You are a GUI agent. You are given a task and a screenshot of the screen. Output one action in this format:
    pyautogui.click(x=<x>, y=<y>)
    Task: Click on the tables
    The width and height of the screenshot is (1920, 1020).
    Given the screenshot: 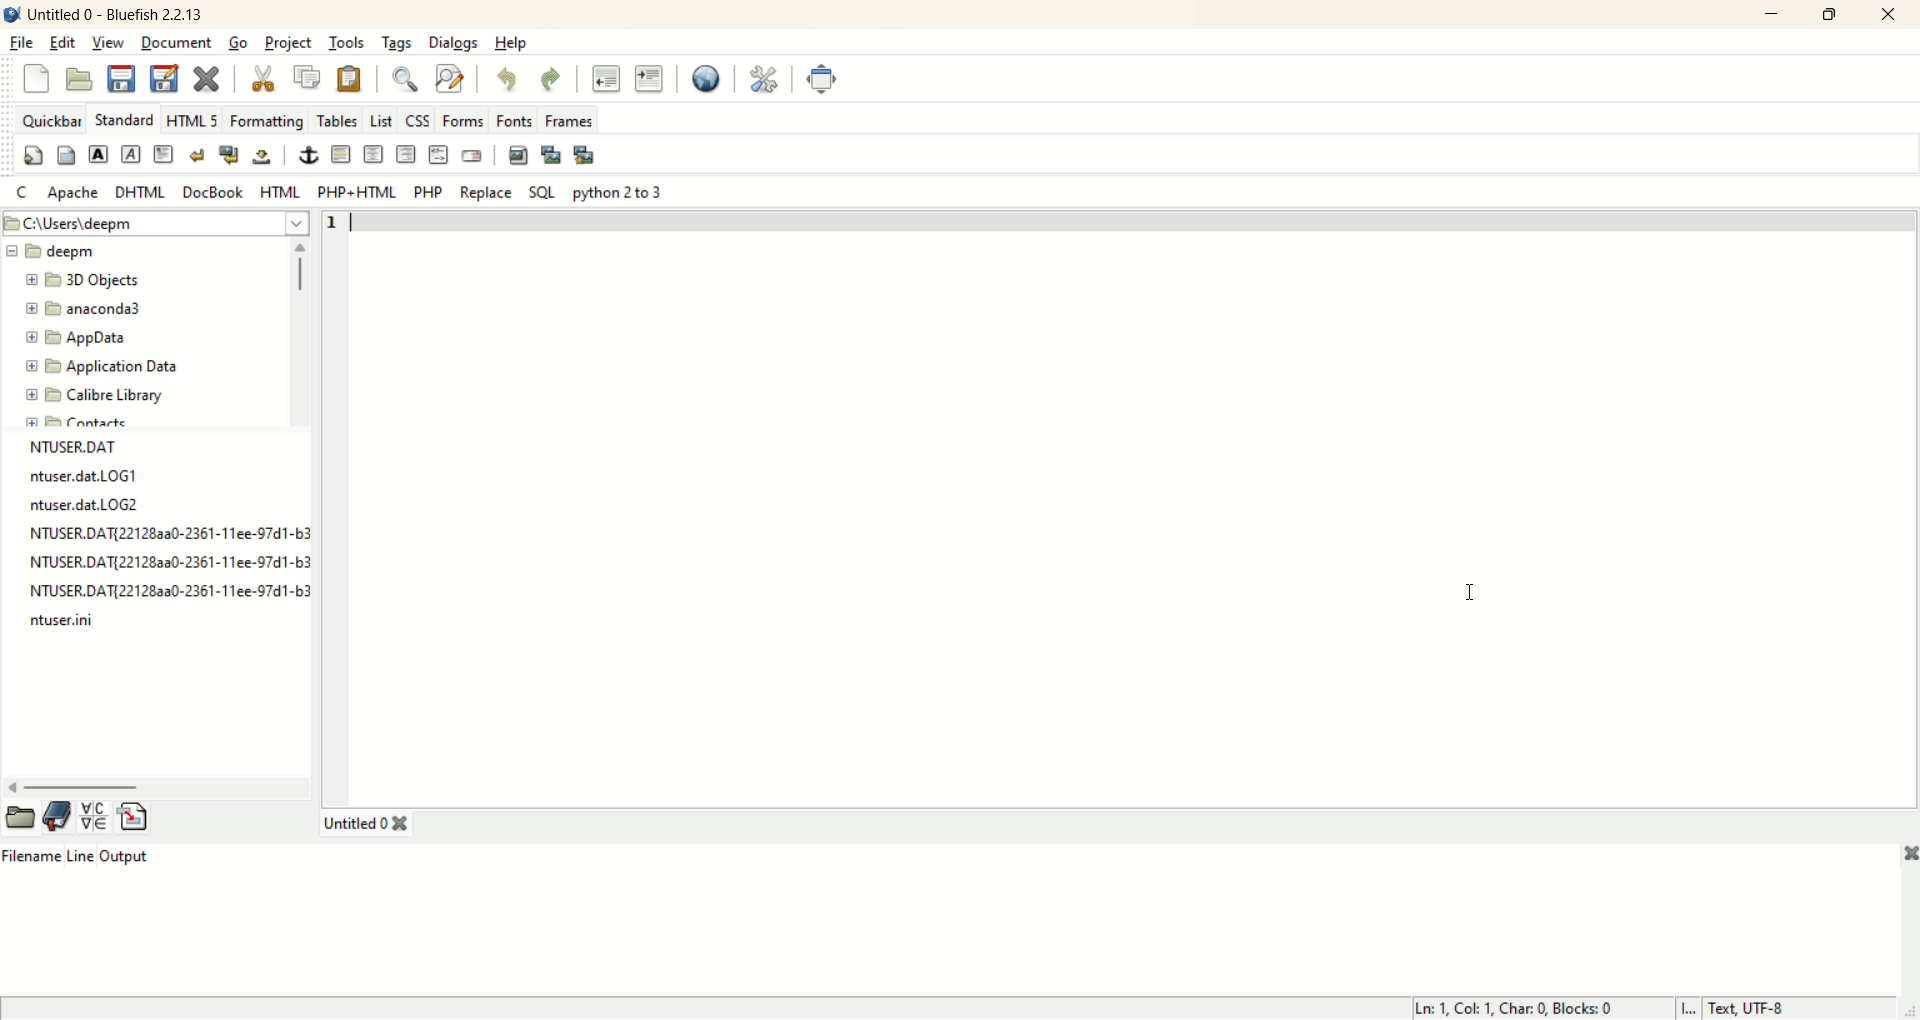 What is the action you would take?
    pyautogui.click(x=336, y=118)
    